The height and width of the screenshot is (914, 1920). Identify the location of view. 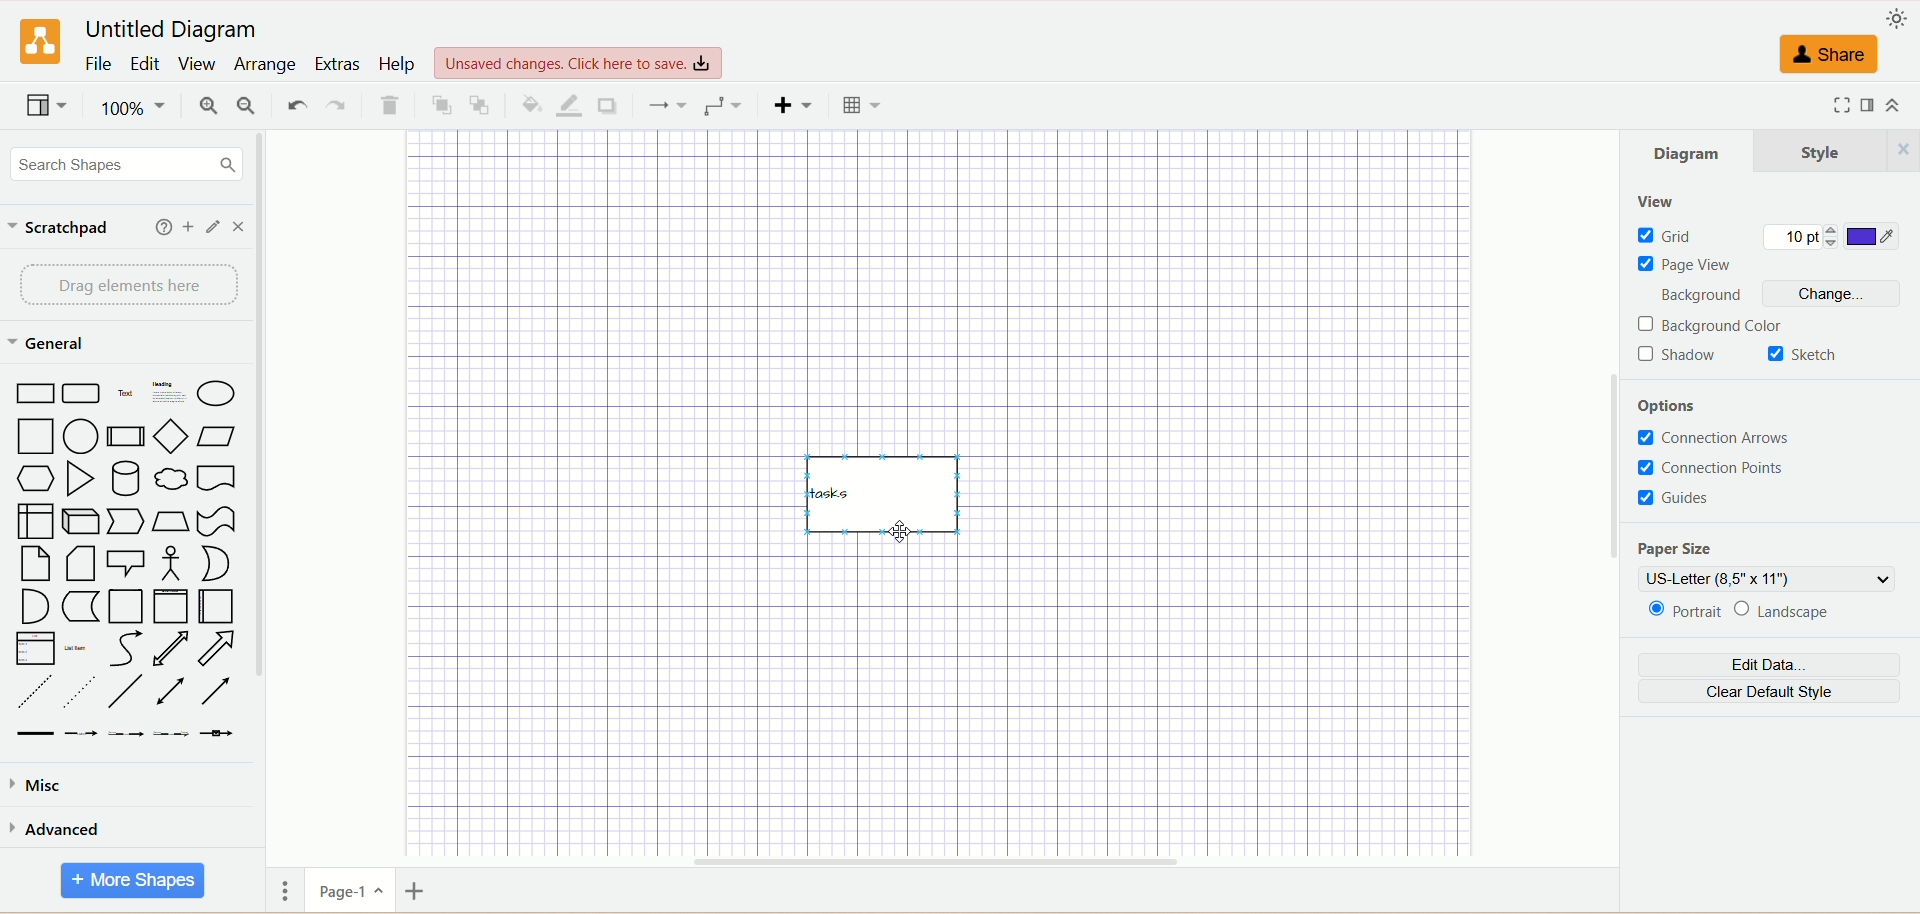
(1658, 201).